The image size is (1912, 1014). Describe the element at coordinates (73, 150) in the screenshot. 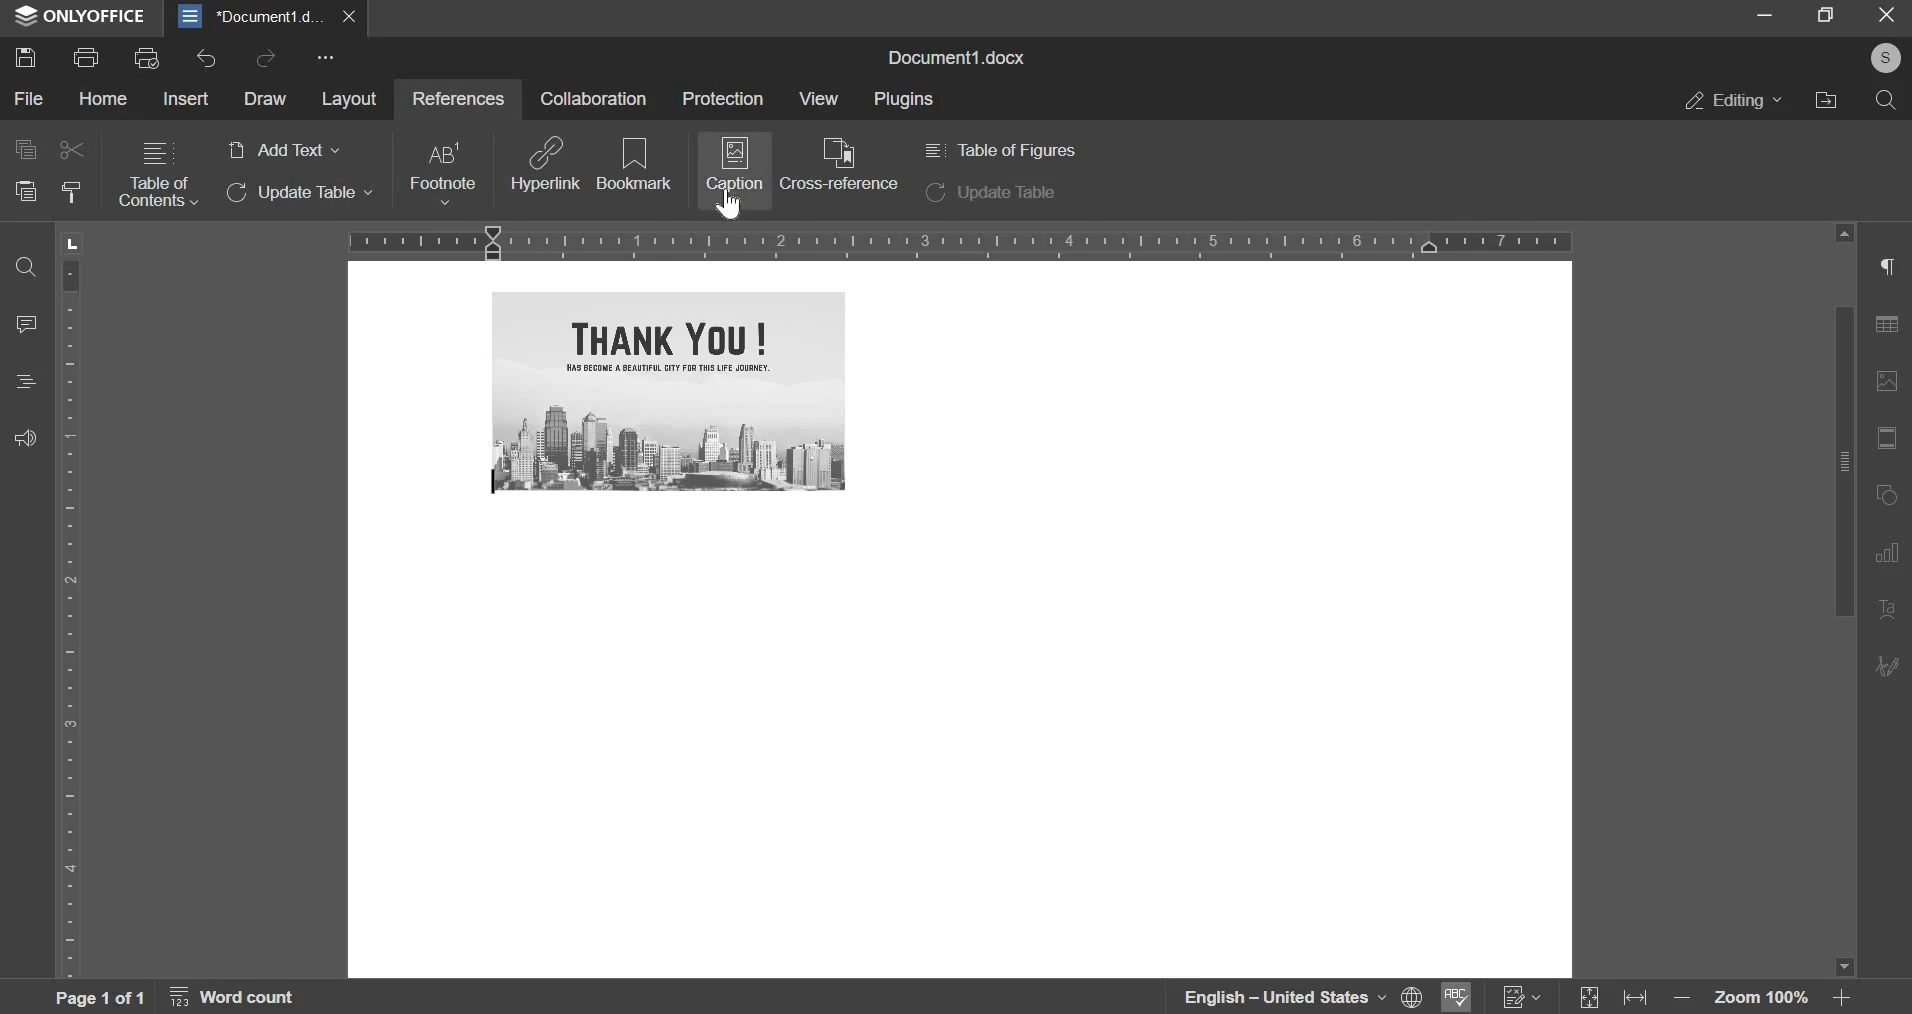

I see `cut` at that location.